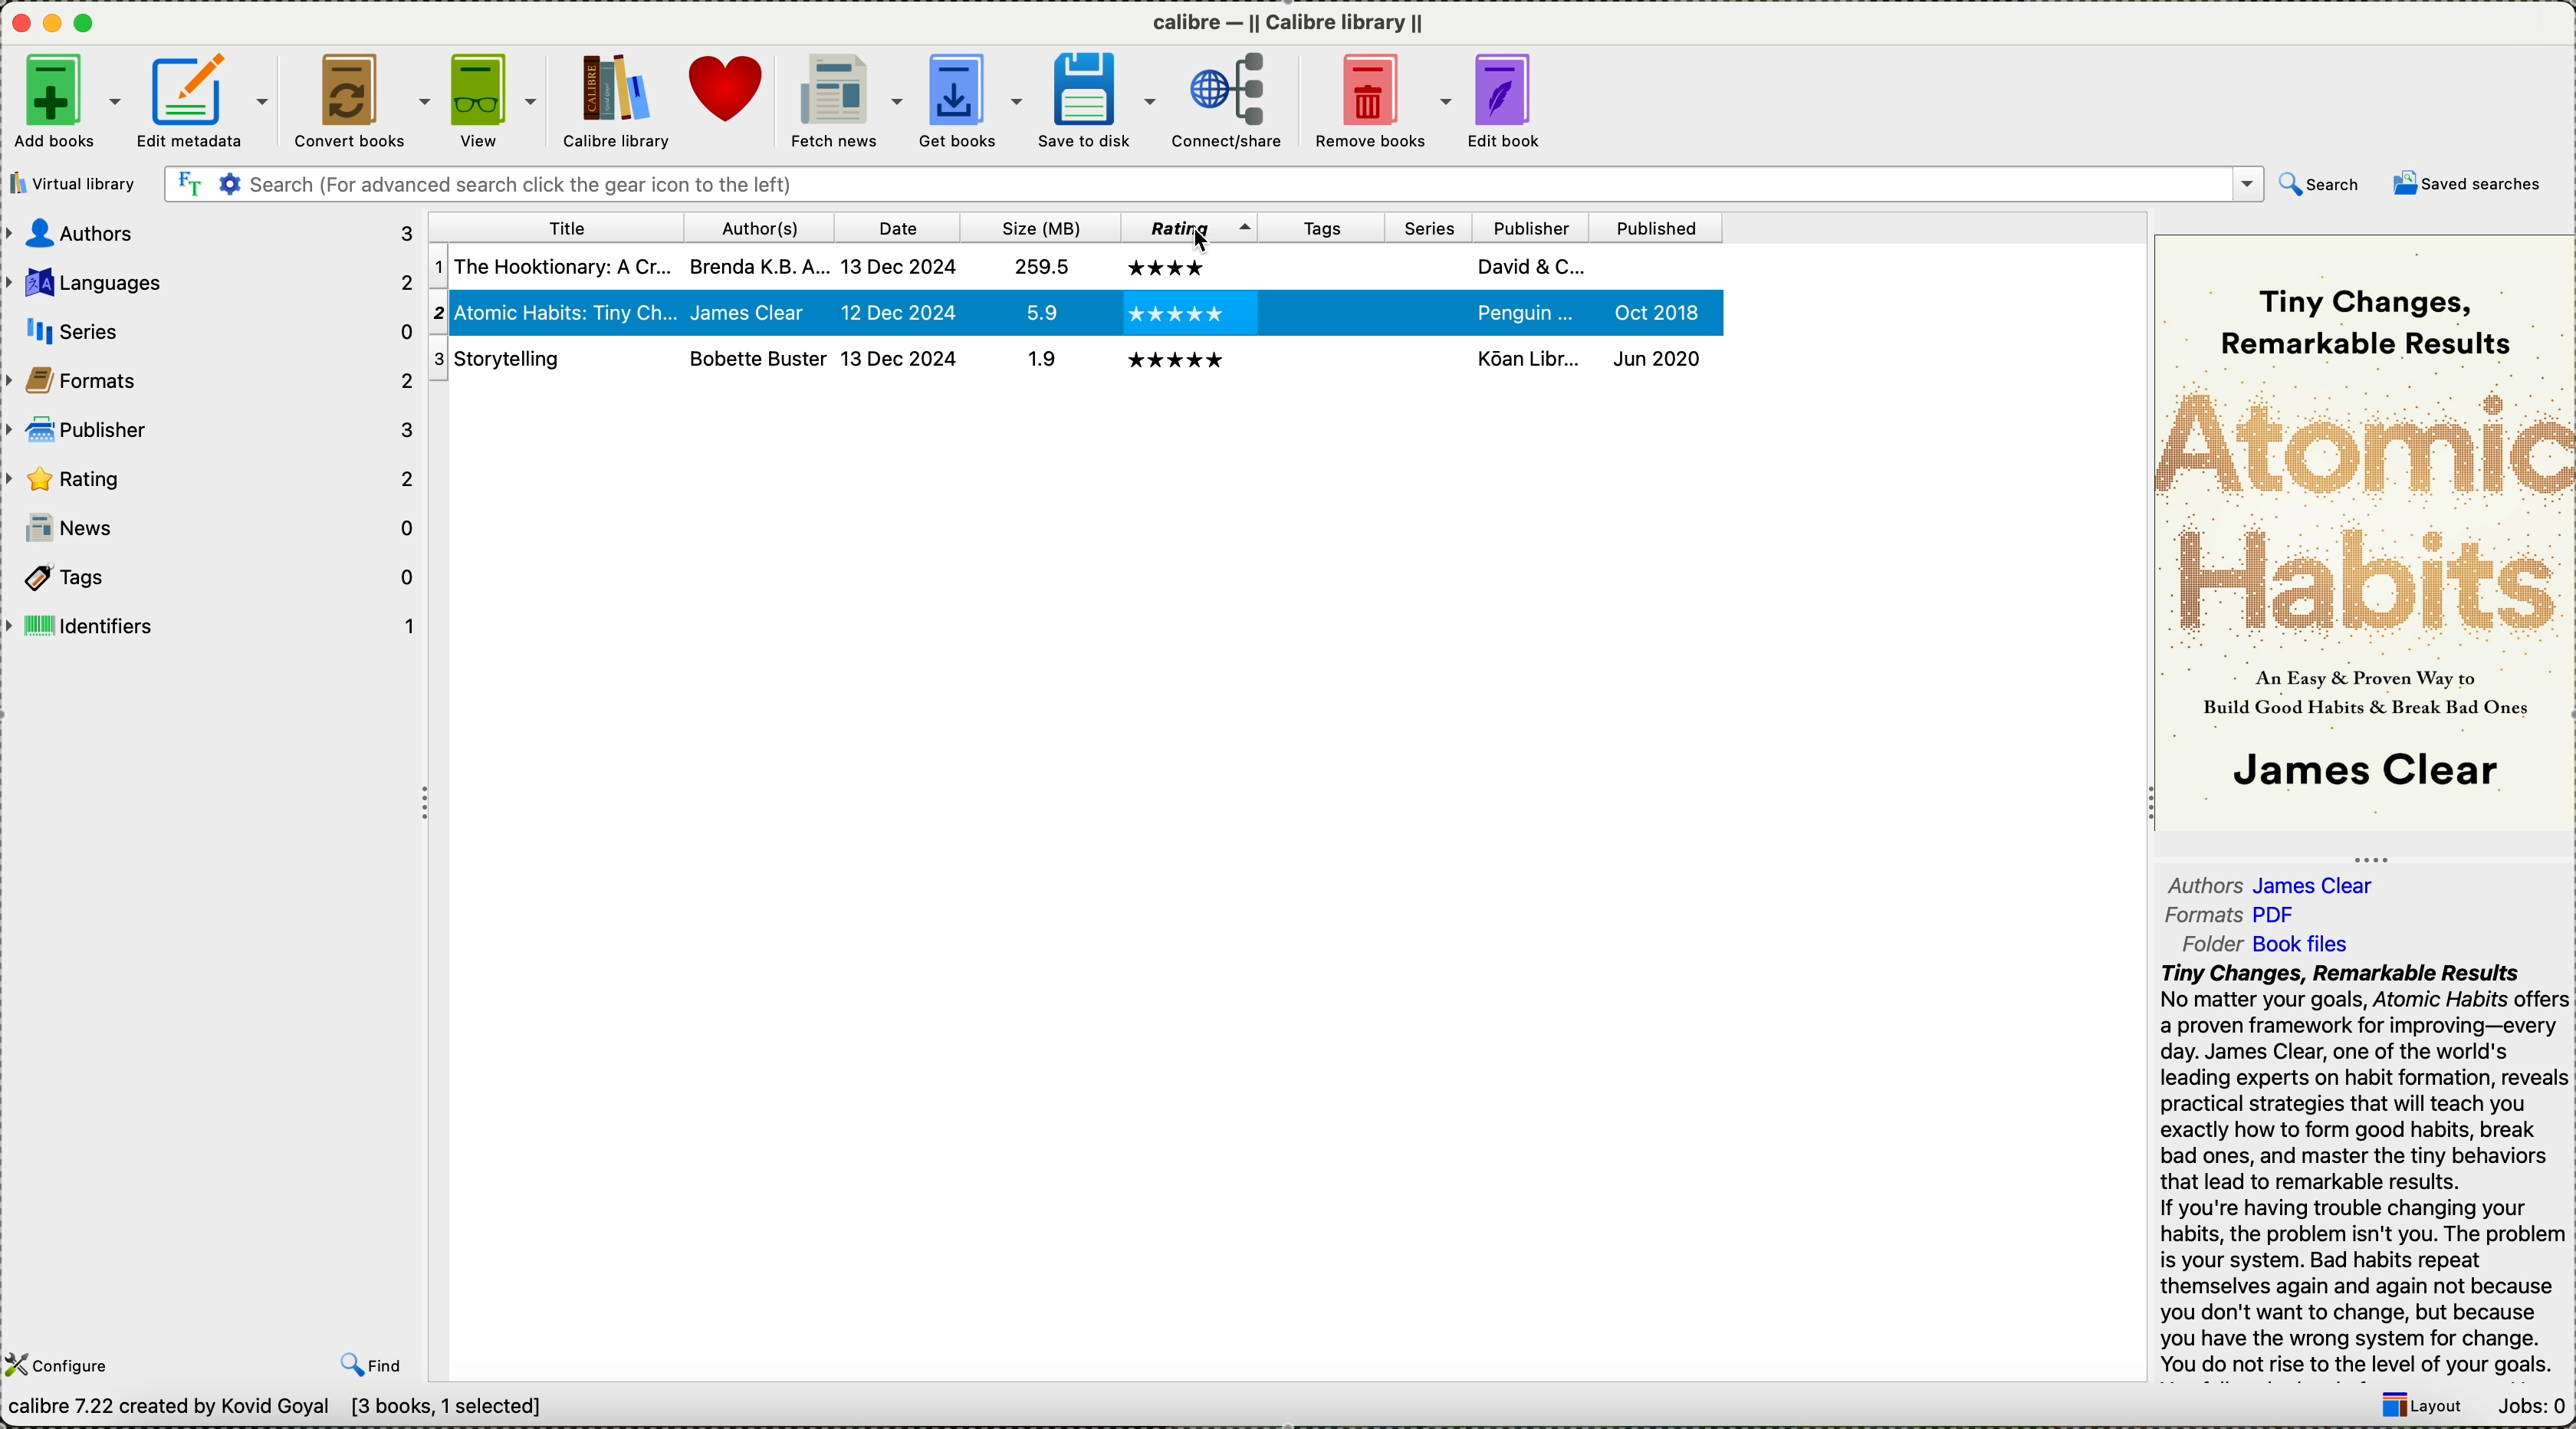  What do you see at coordinates (898, 358) in the screenshot?
I see `13 dec 2024` at bounding box center [898, 358].